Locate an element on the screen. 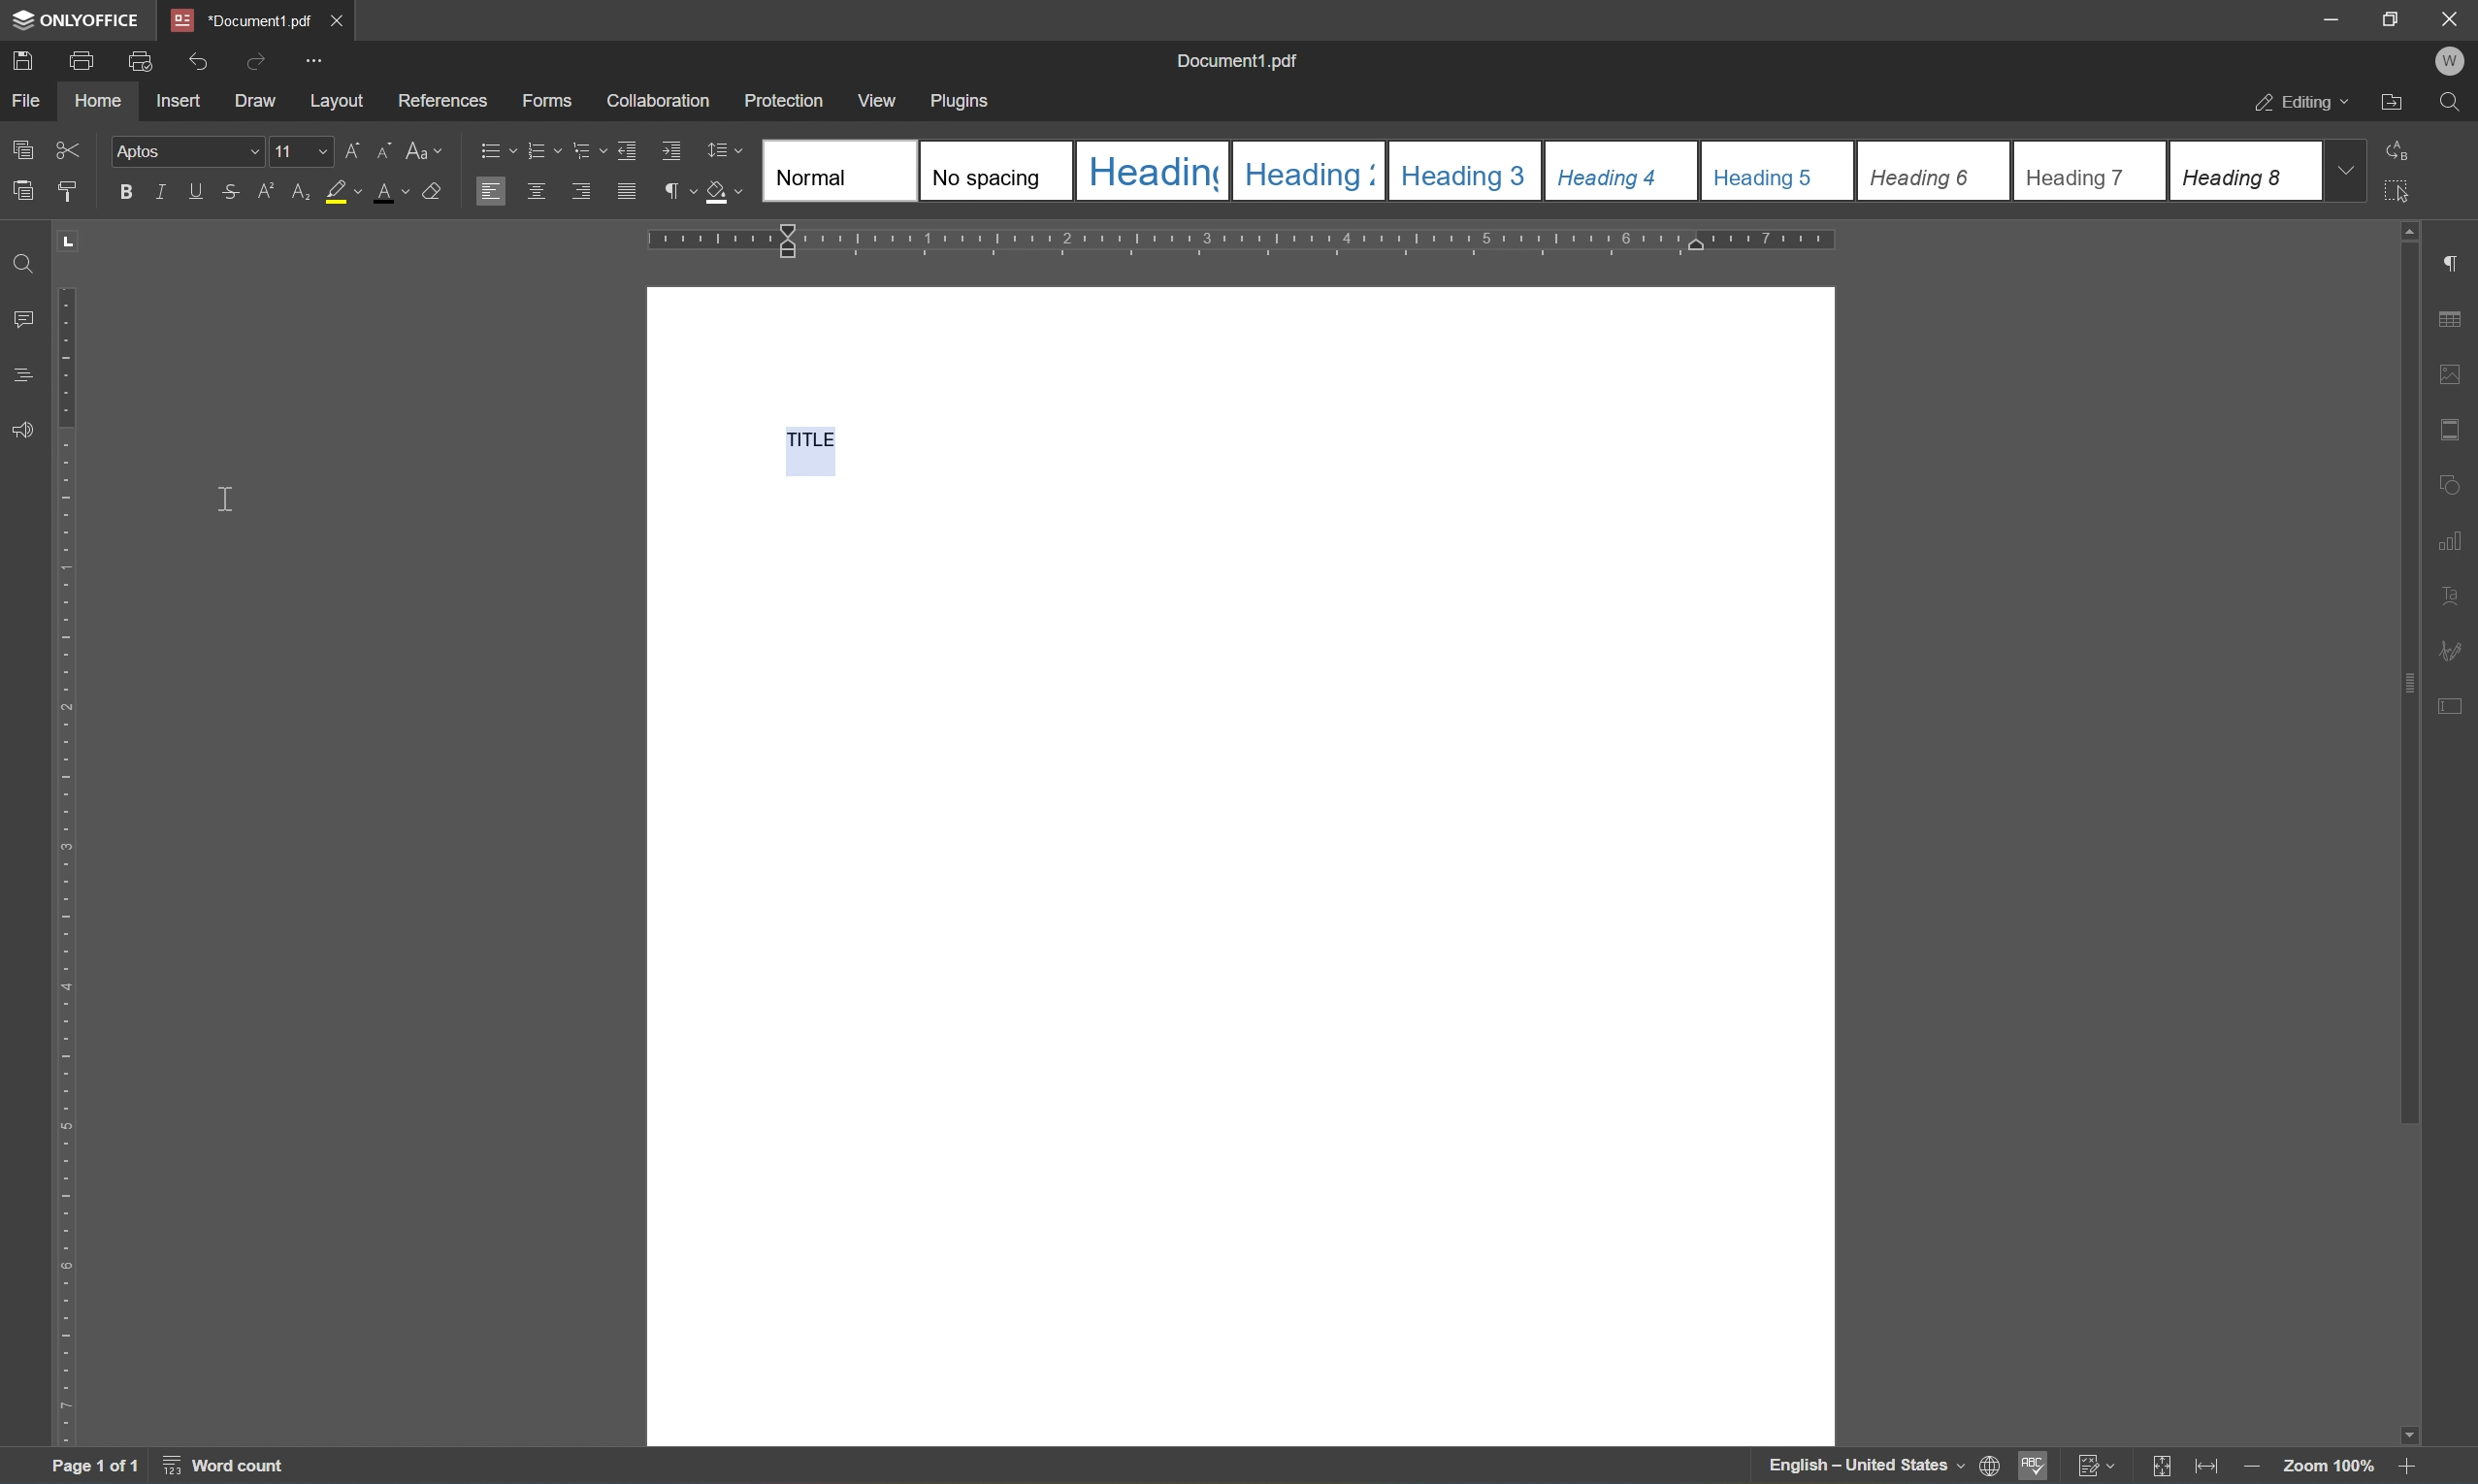  ruler is located at coordinates (64, 863).